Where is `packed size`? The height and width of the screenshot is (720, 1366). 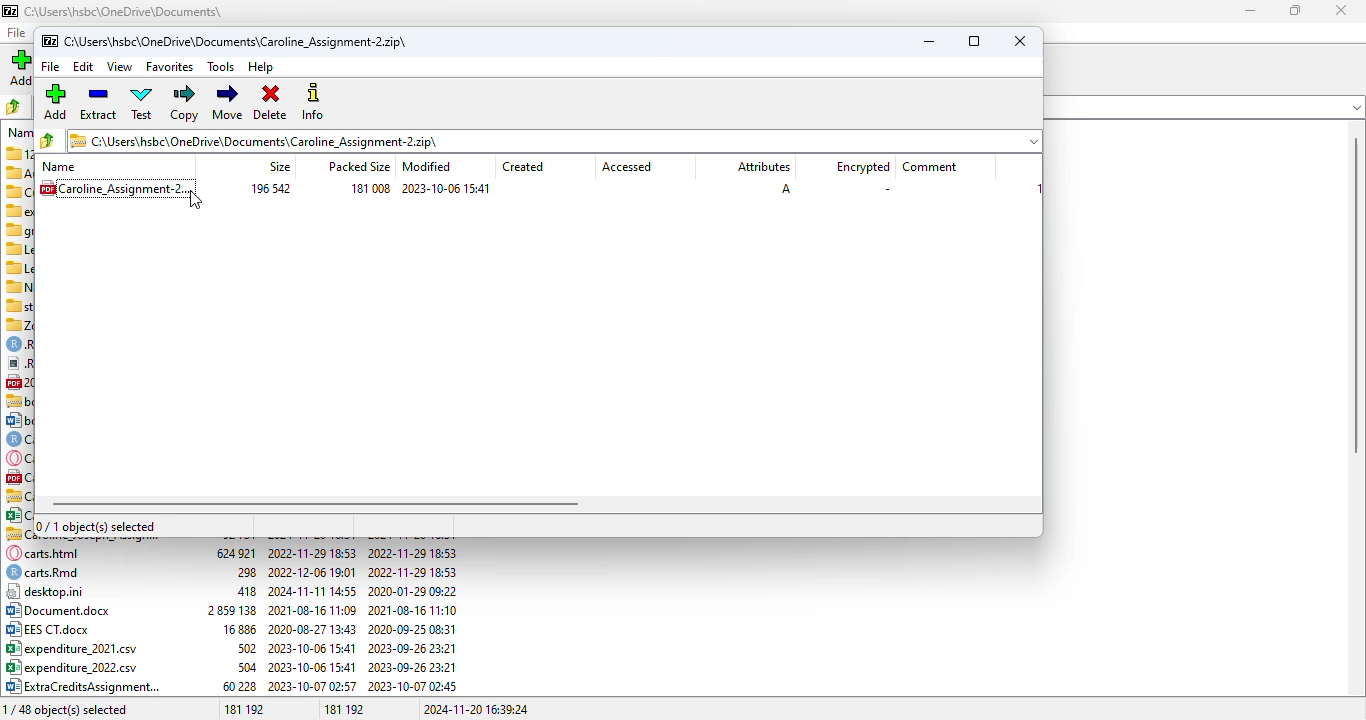 packed size is located at coordinates (358, 166).